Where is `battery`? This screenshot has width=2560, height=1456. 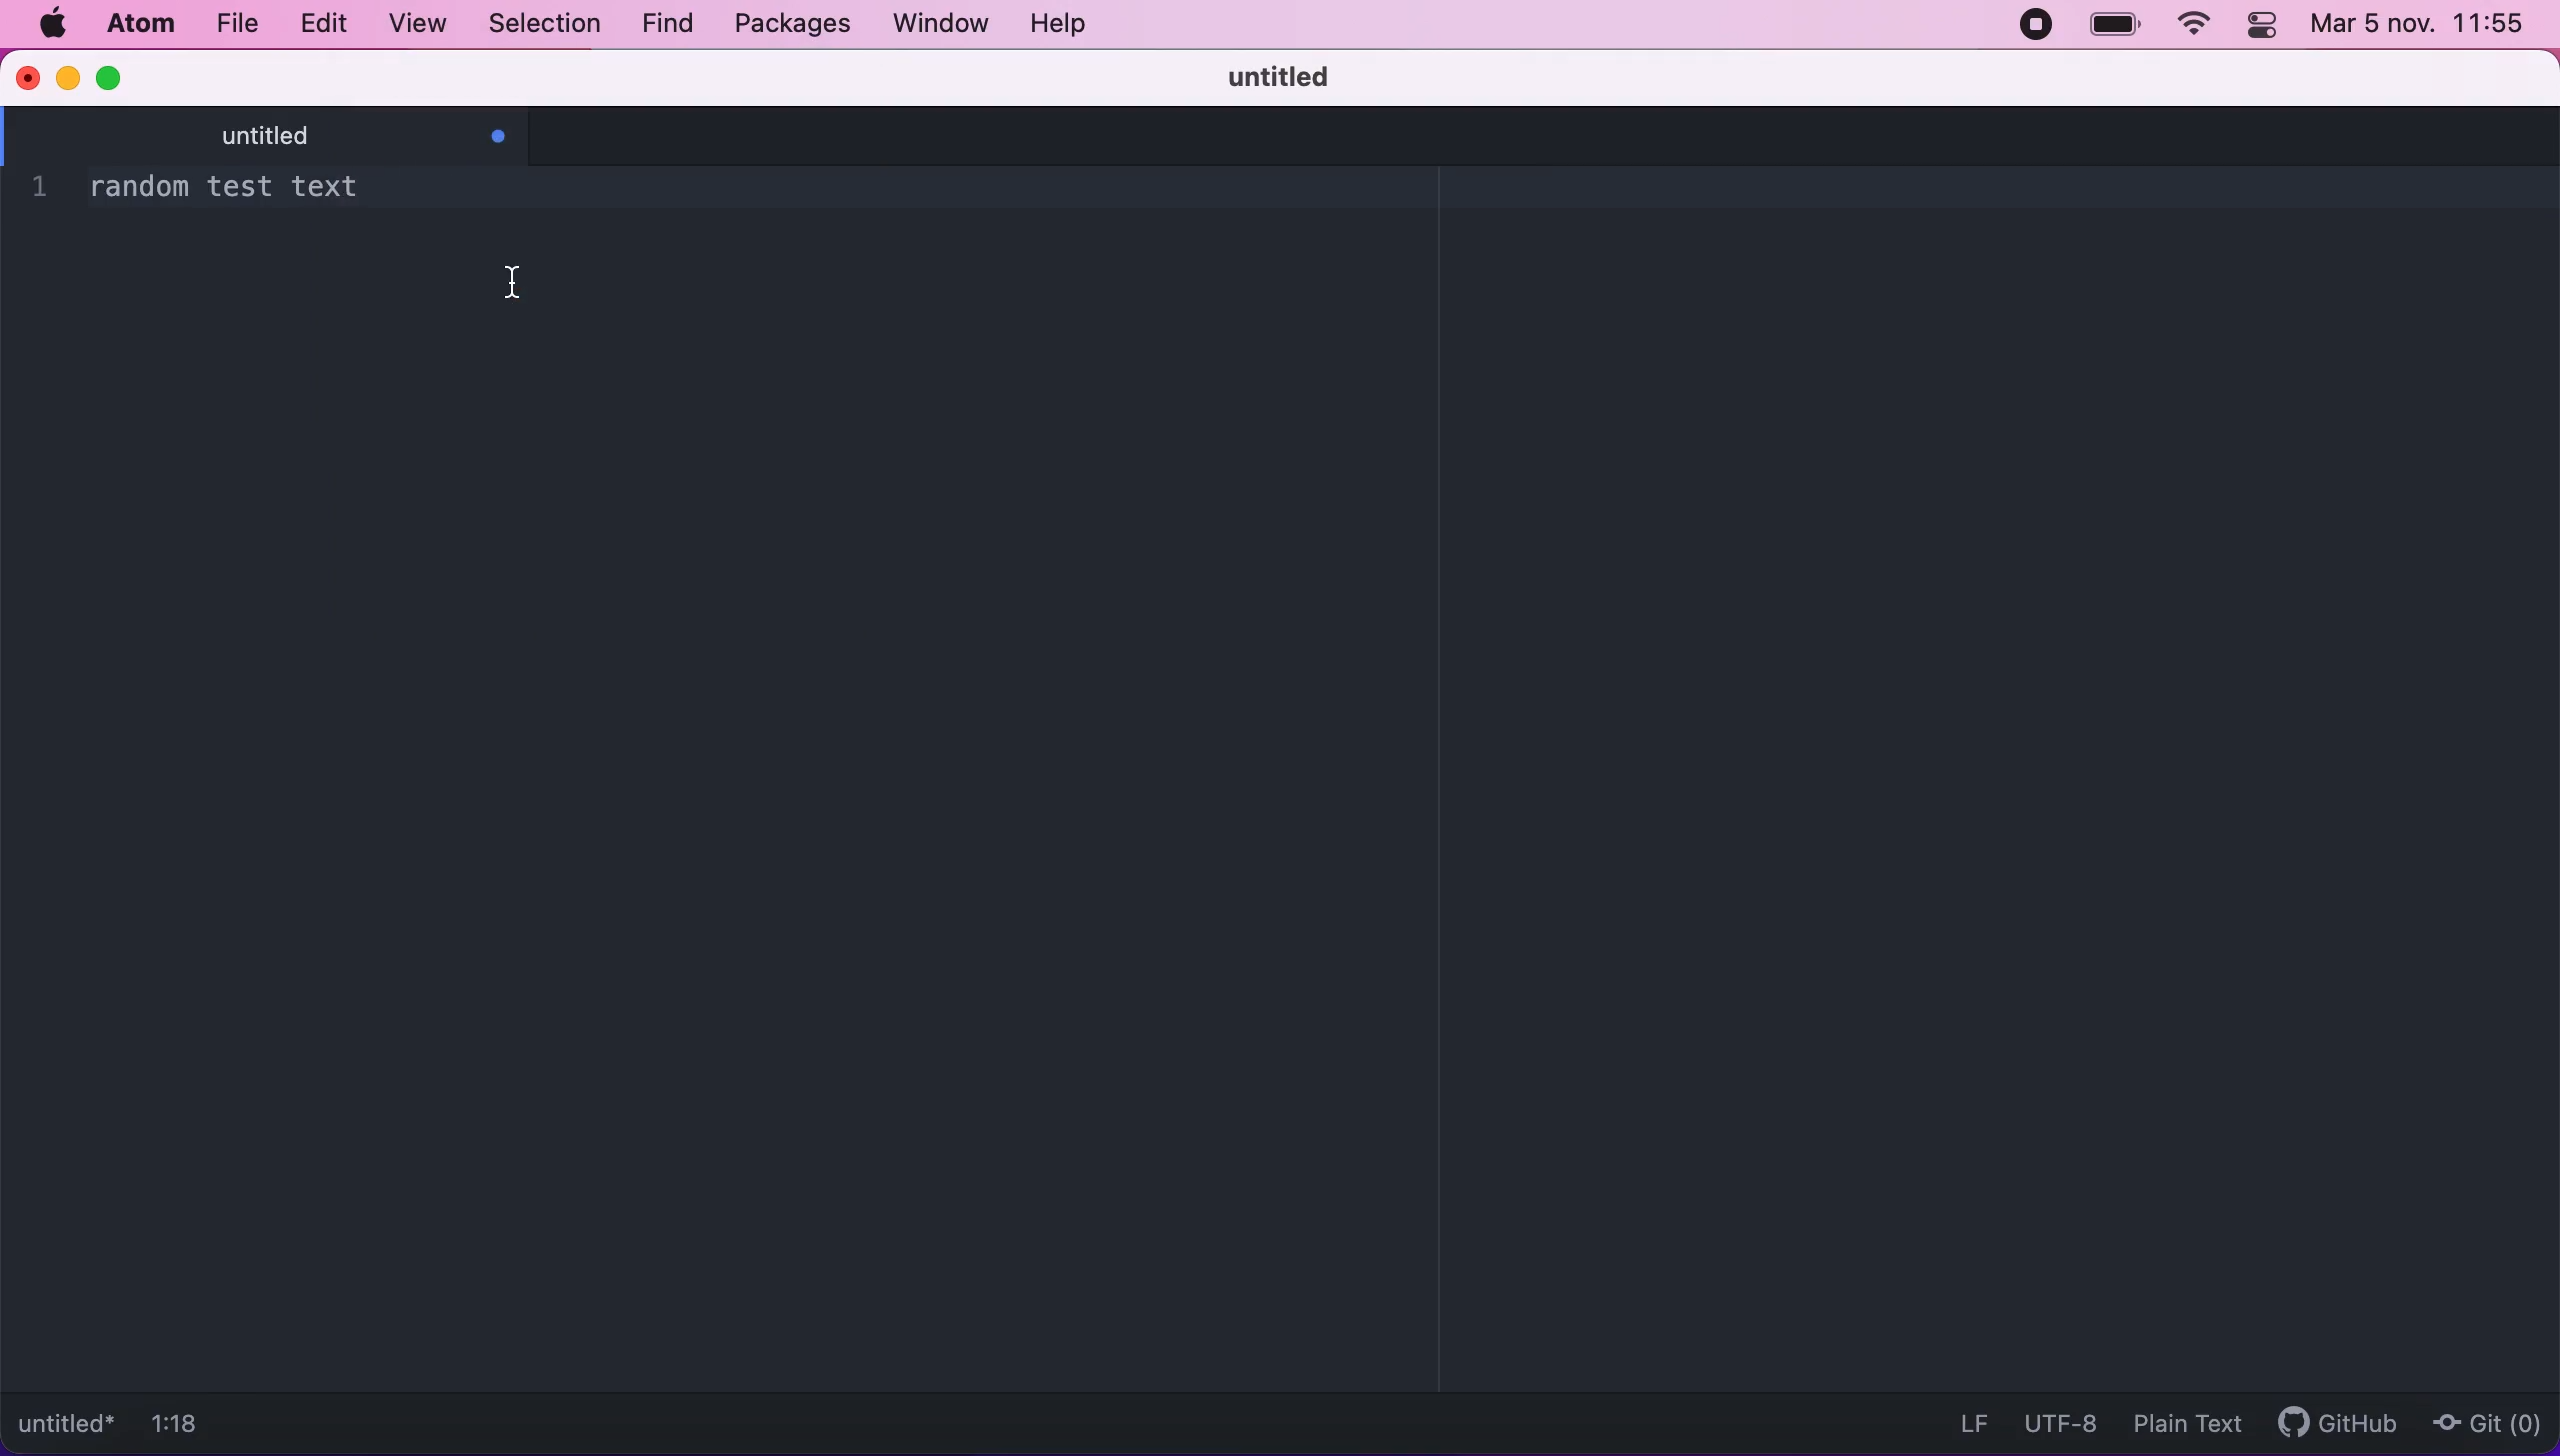 battery is located at coordinates (2107, 32).